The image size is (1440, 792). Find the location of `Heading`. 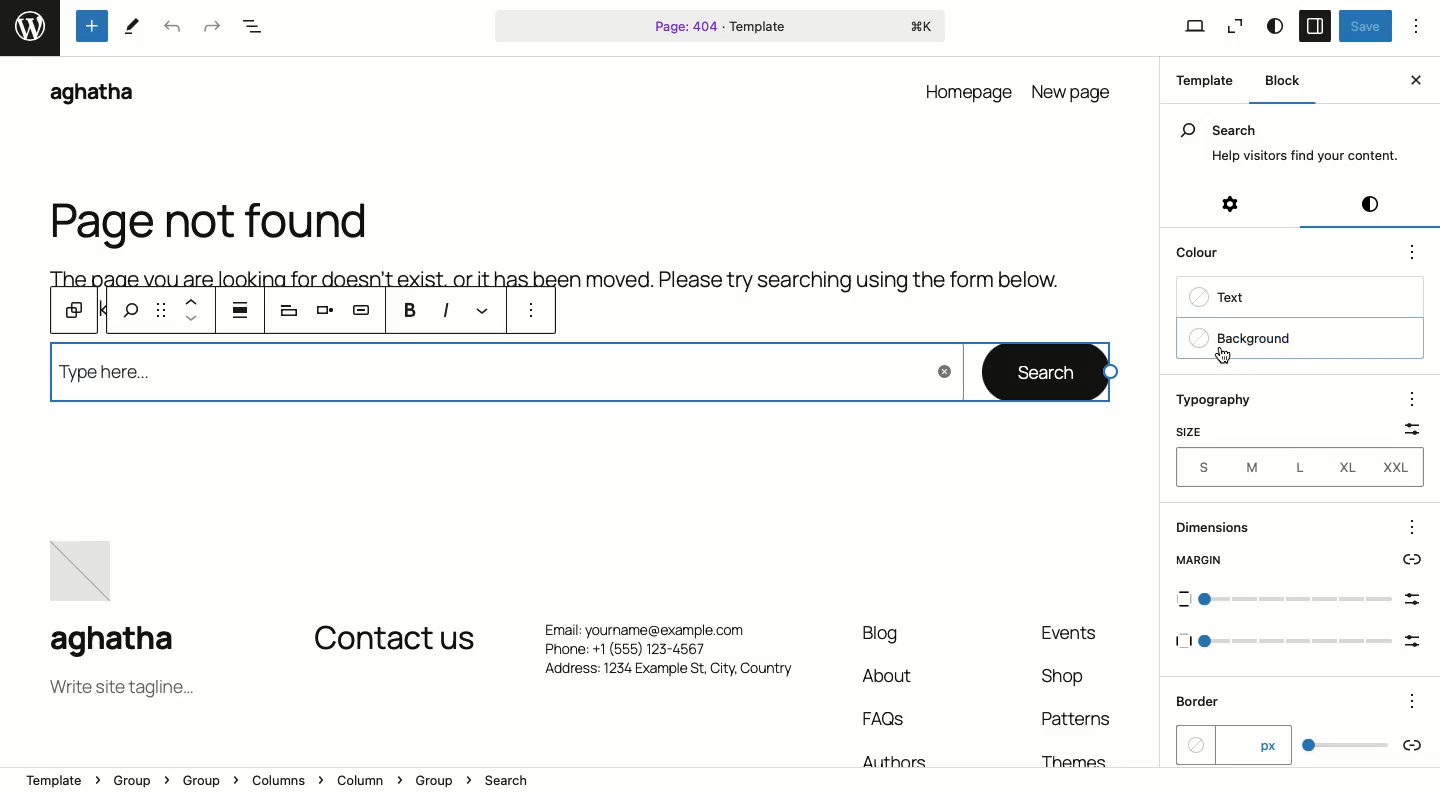

Heading is located at coordinates (289, 311).